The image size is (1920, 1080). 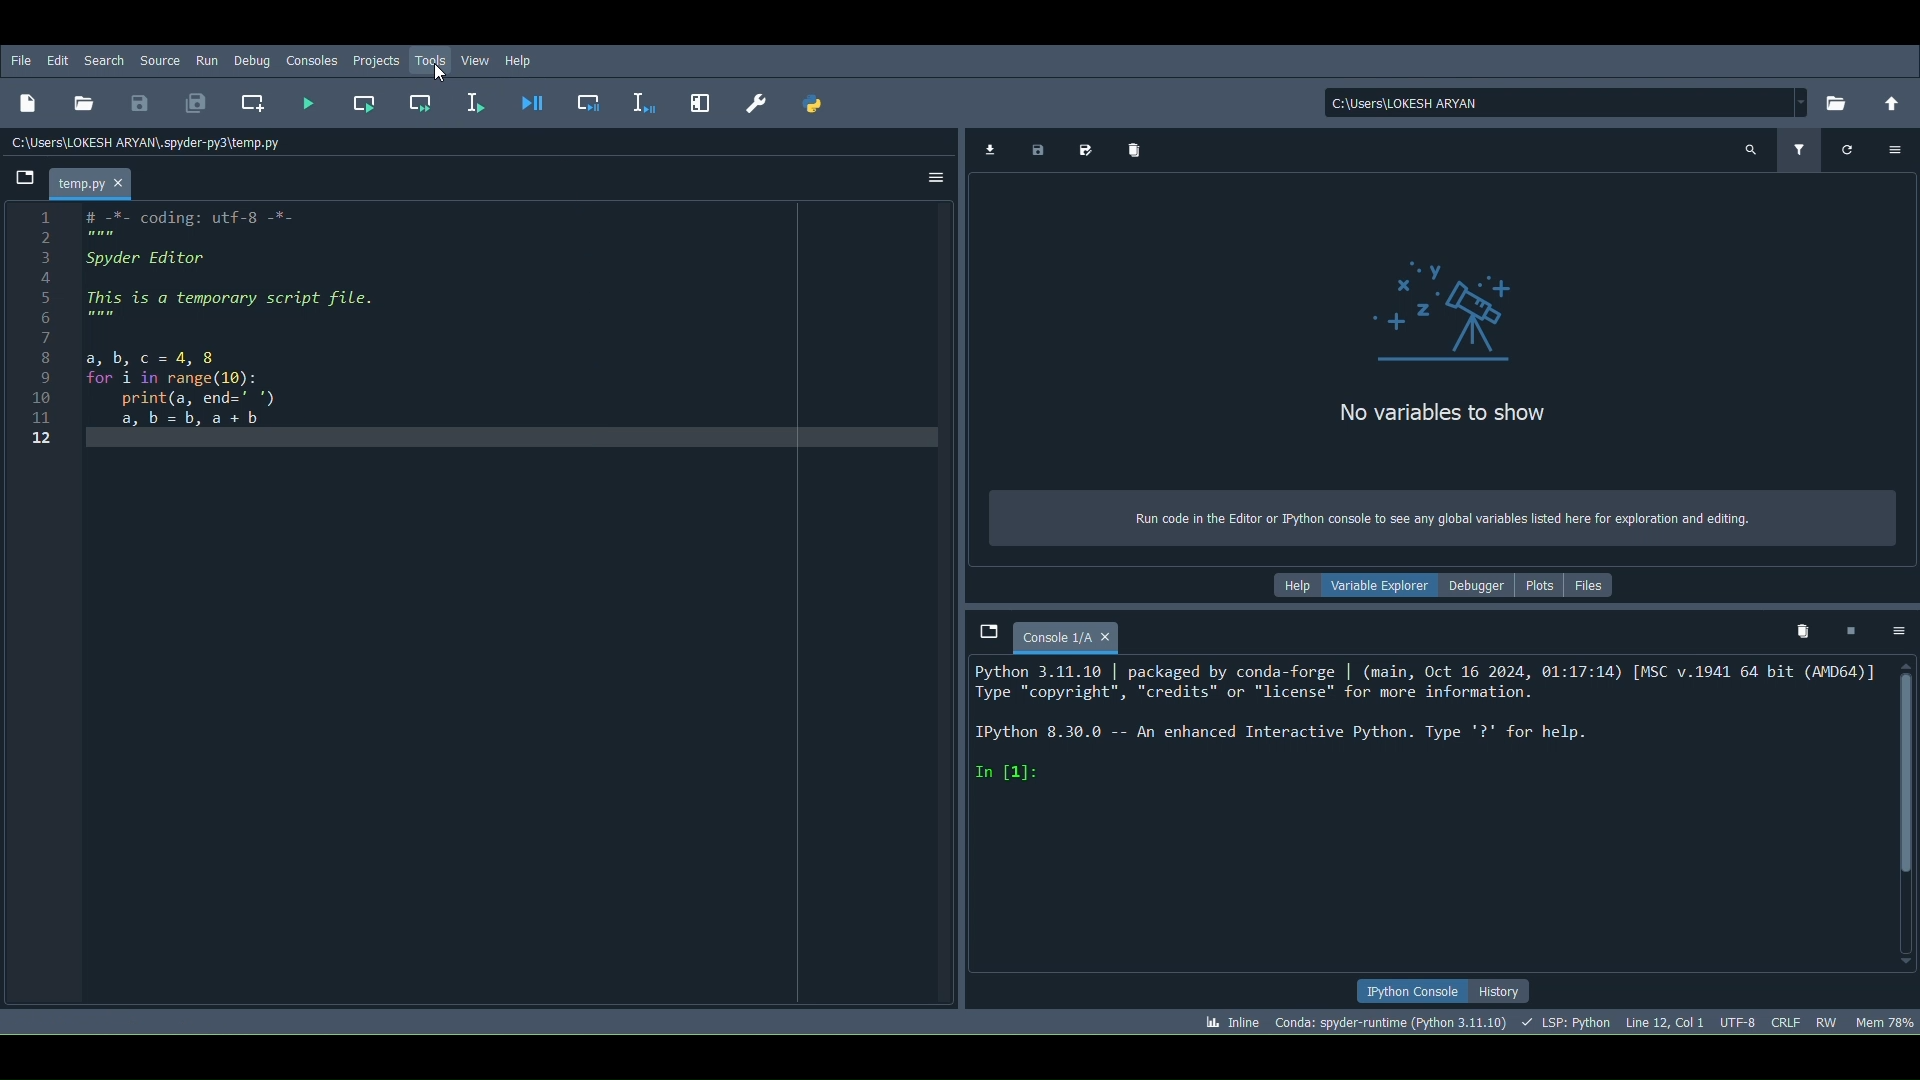 I want to click on Projects, so click(x=377, y=59).